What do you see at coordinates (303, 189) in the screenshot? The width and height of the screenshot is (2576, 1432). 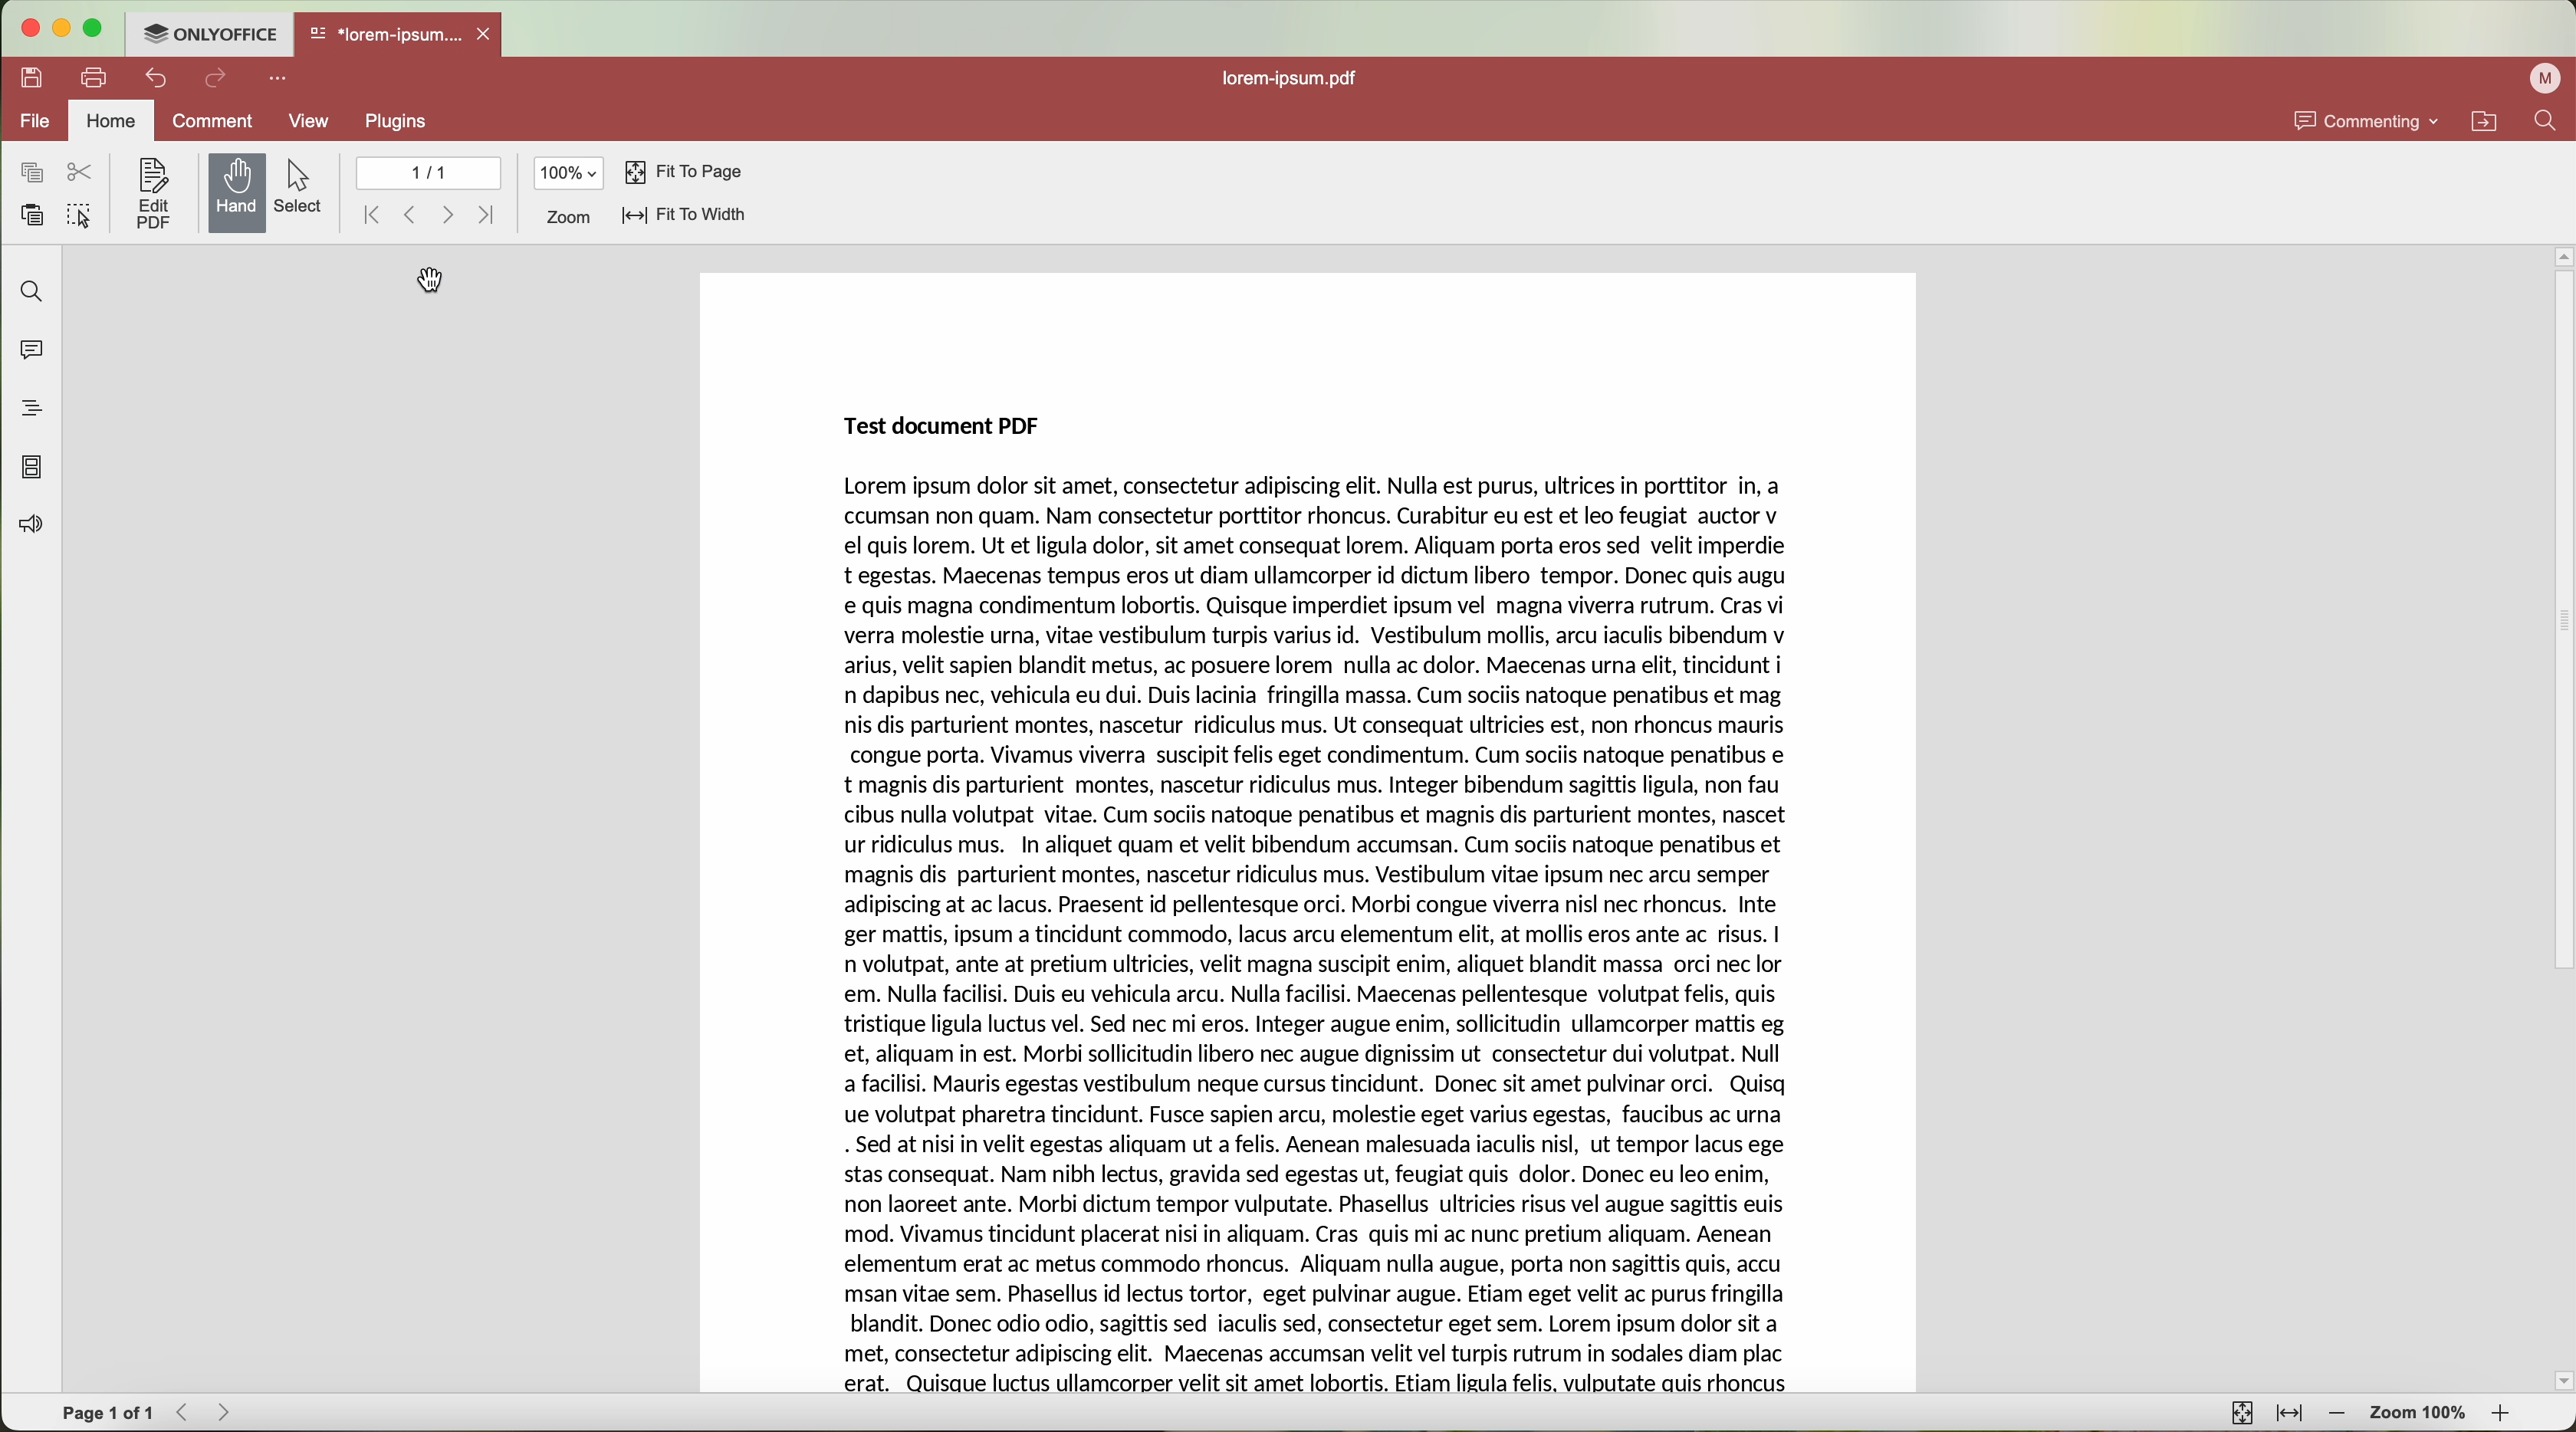 I see `select` at bounding box center [303, 189].